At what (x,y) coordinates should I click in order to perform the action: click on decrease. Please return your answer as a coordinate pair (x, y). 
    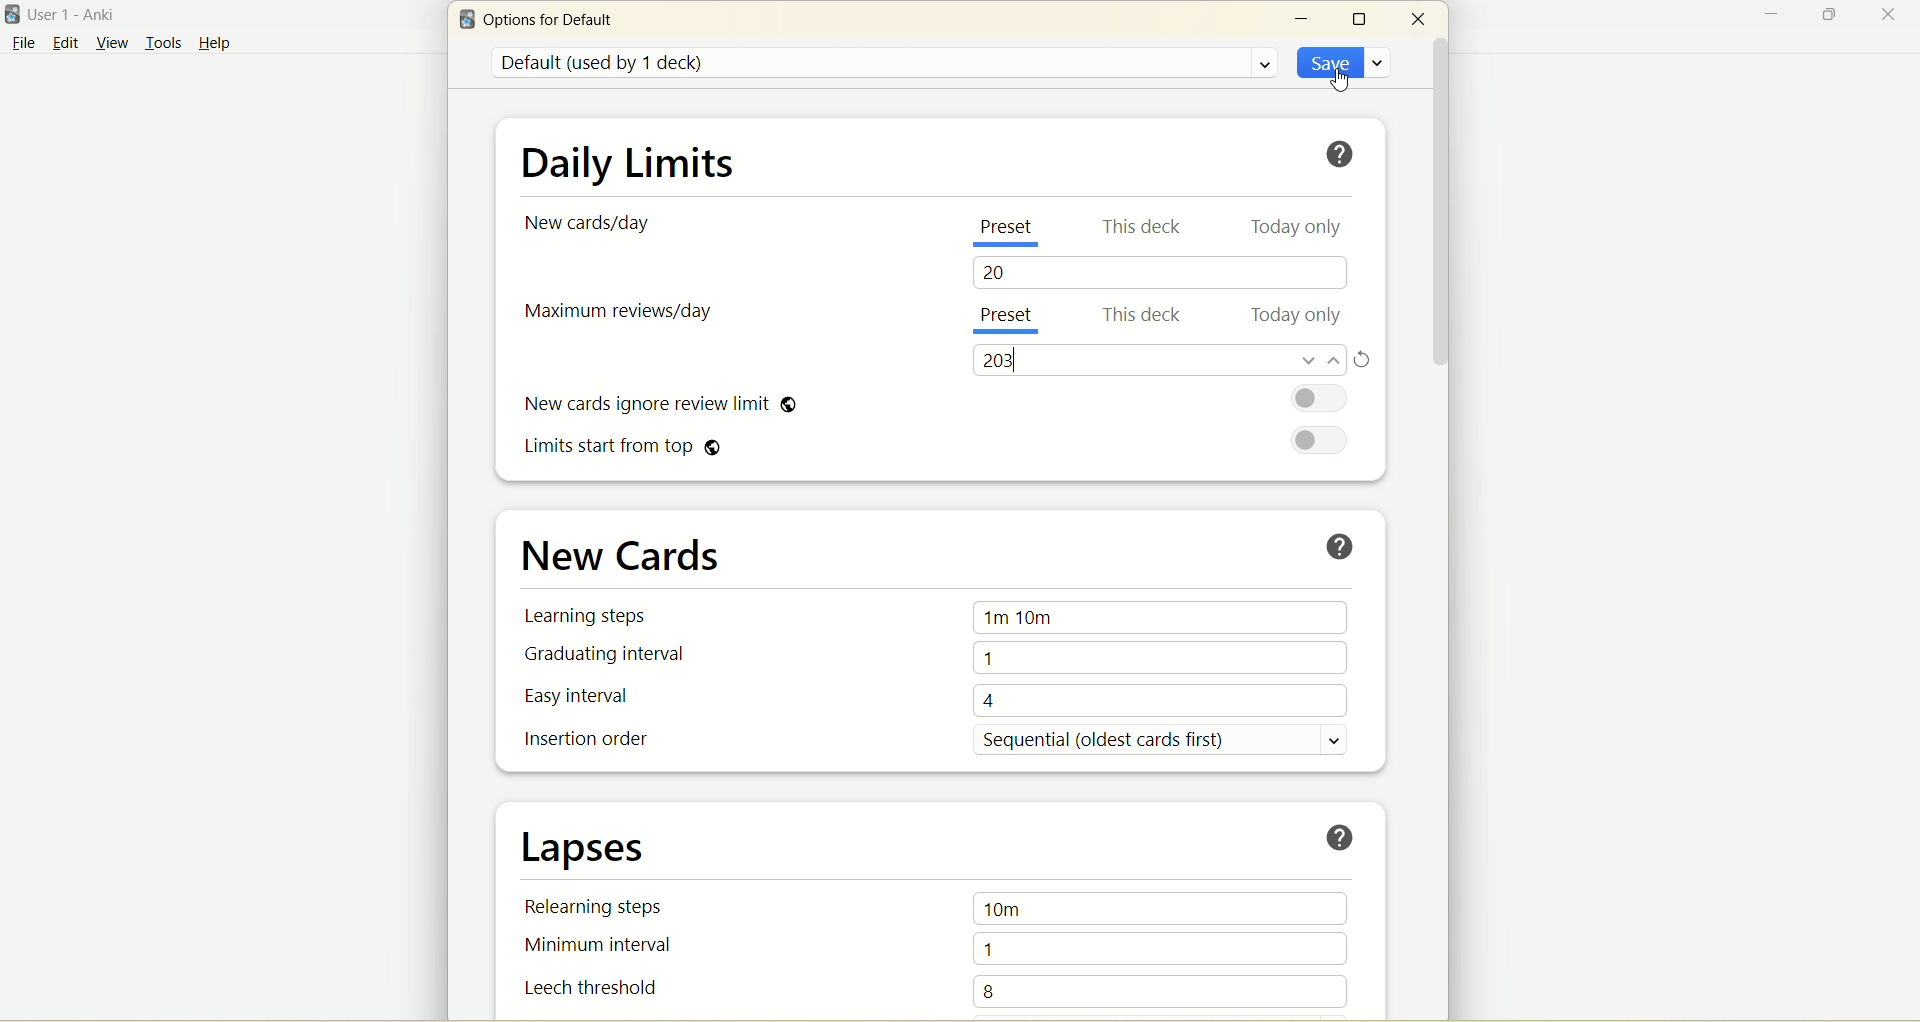
    Looking at the image, I should click on (1306, 363).